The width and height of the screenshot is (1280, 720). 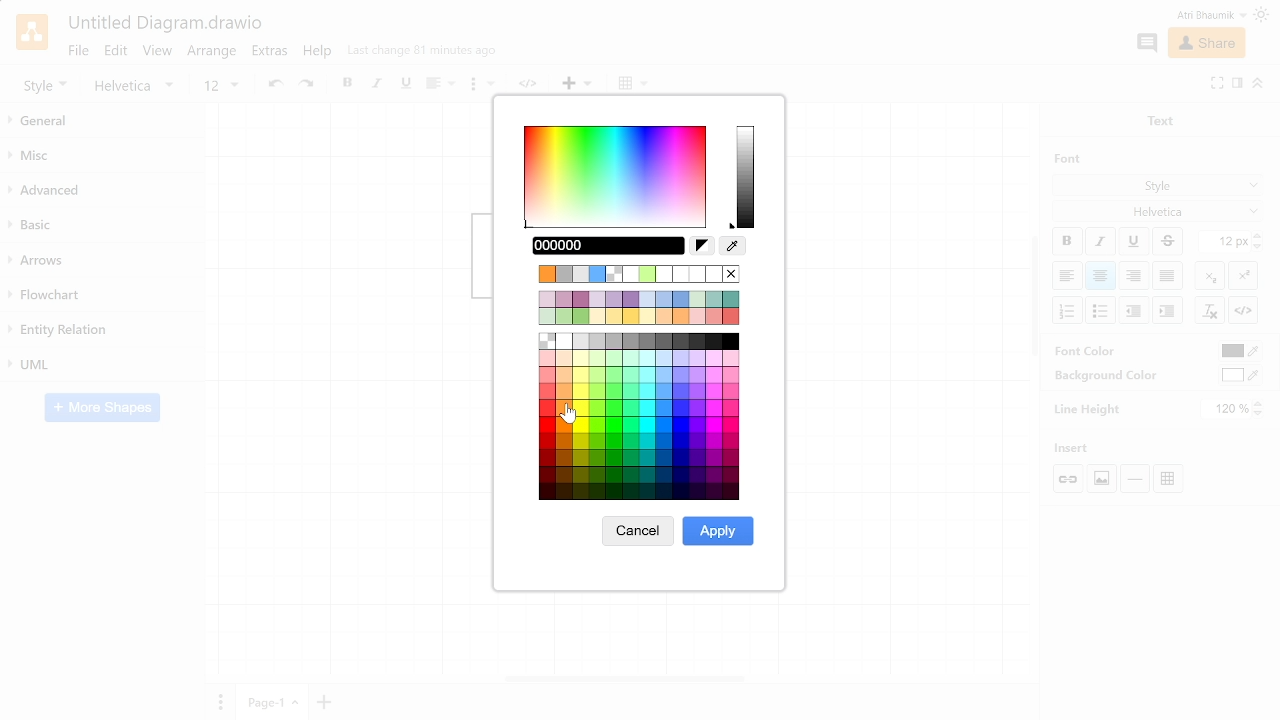 I want to click on Add page, so click(x=327, y=701).